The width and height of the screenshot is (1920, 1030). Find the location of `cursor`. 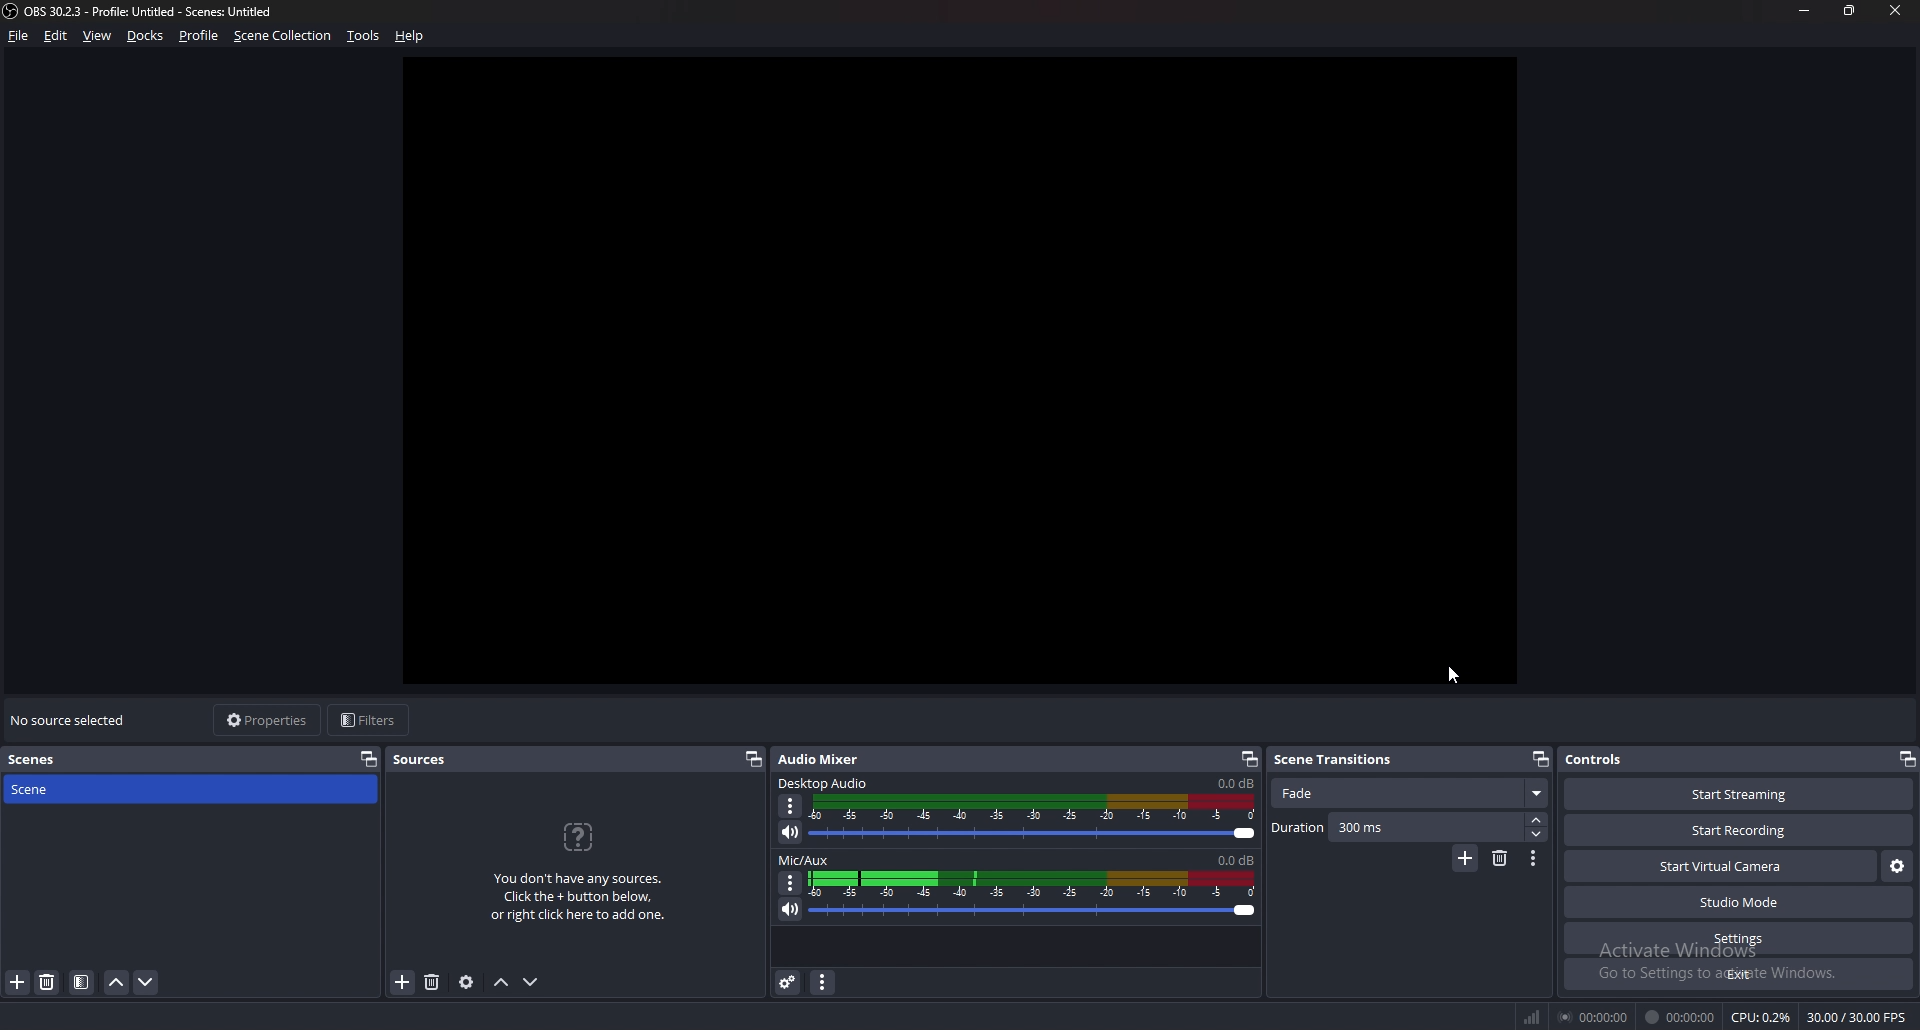

cursor is located at coordinates (1453, 676).